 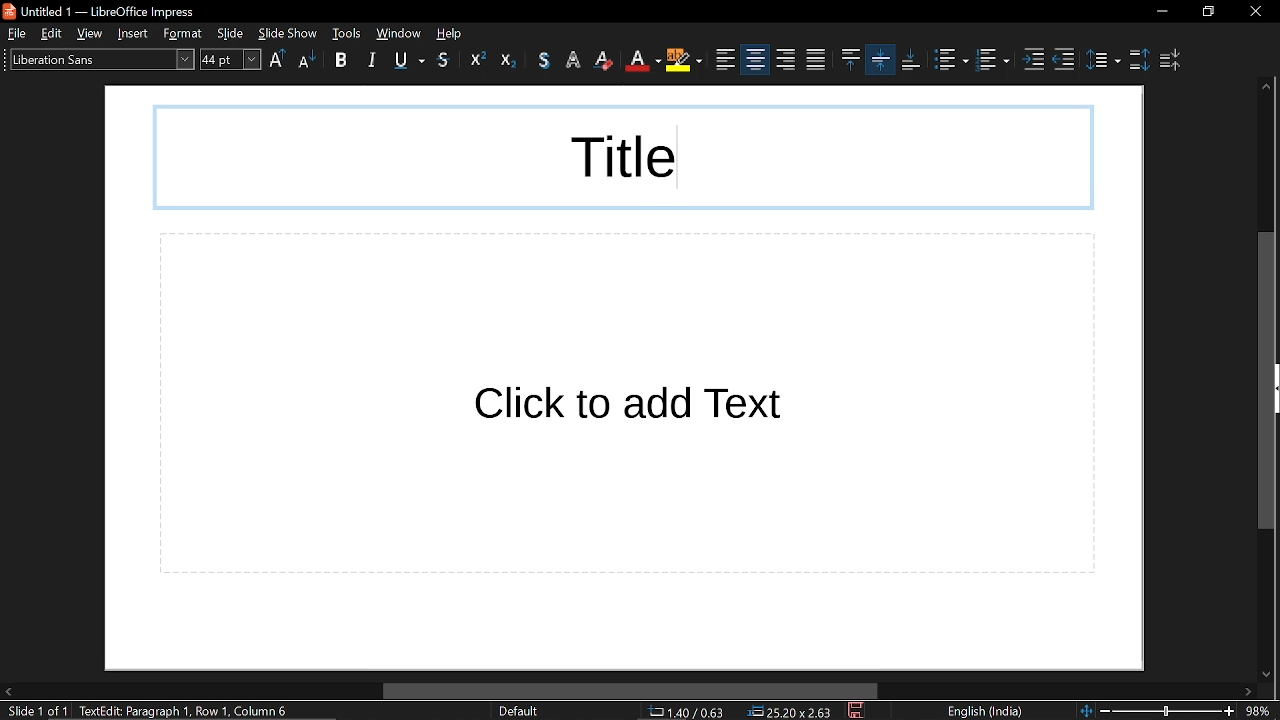 What do you see at coordinates (1209, 12) in the screenshot?
I see `restore down` at bounding box center [1209, 12].